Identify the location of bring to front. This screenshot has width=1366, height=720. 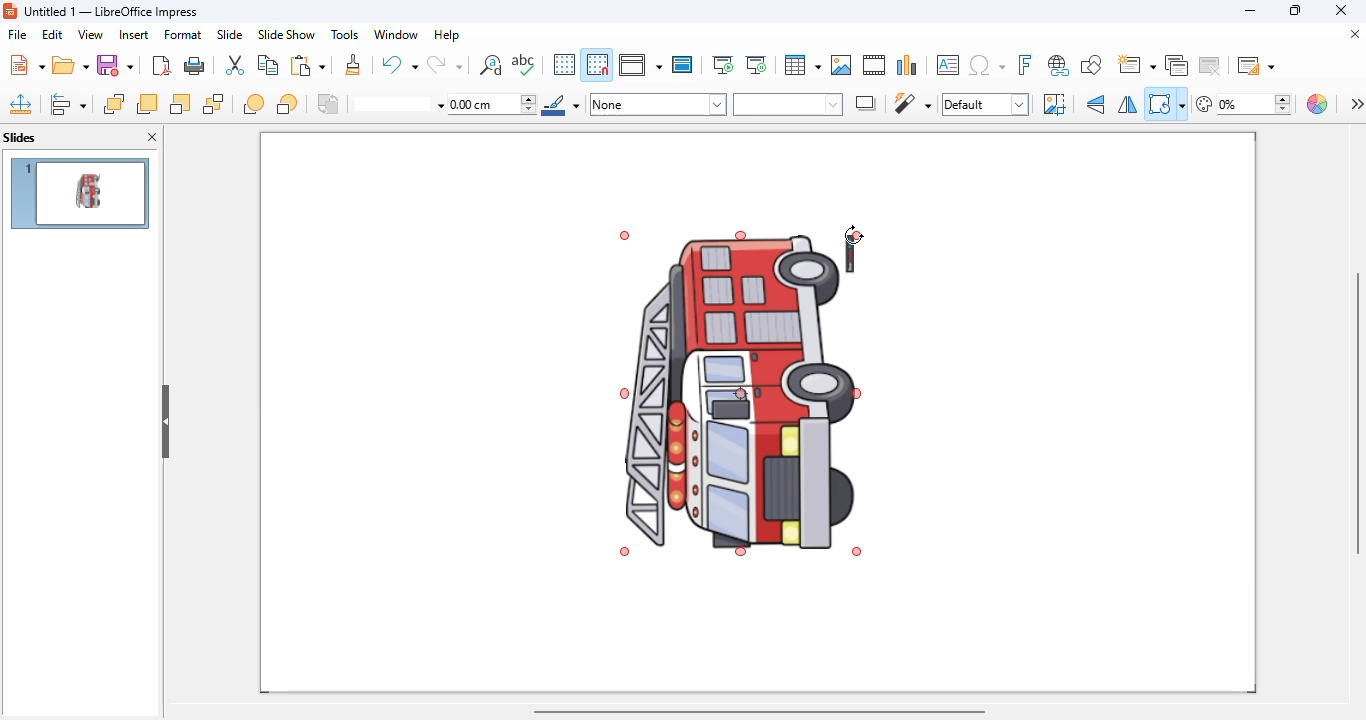
(114, 104).